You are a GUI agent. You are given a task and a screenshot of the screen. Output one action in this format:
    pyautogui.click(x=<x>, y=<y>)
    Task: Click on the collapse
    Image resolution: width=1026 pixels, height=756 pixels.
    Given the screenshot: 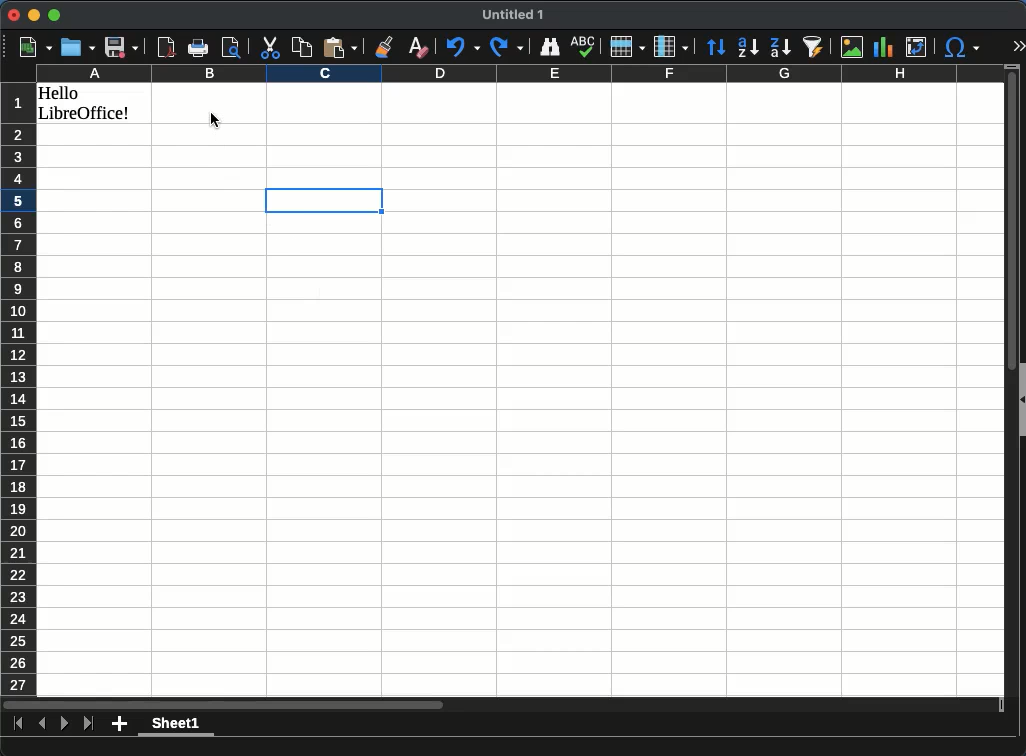 What is the action you would take?
    pyautogui.click(x=1020, y=401)
    